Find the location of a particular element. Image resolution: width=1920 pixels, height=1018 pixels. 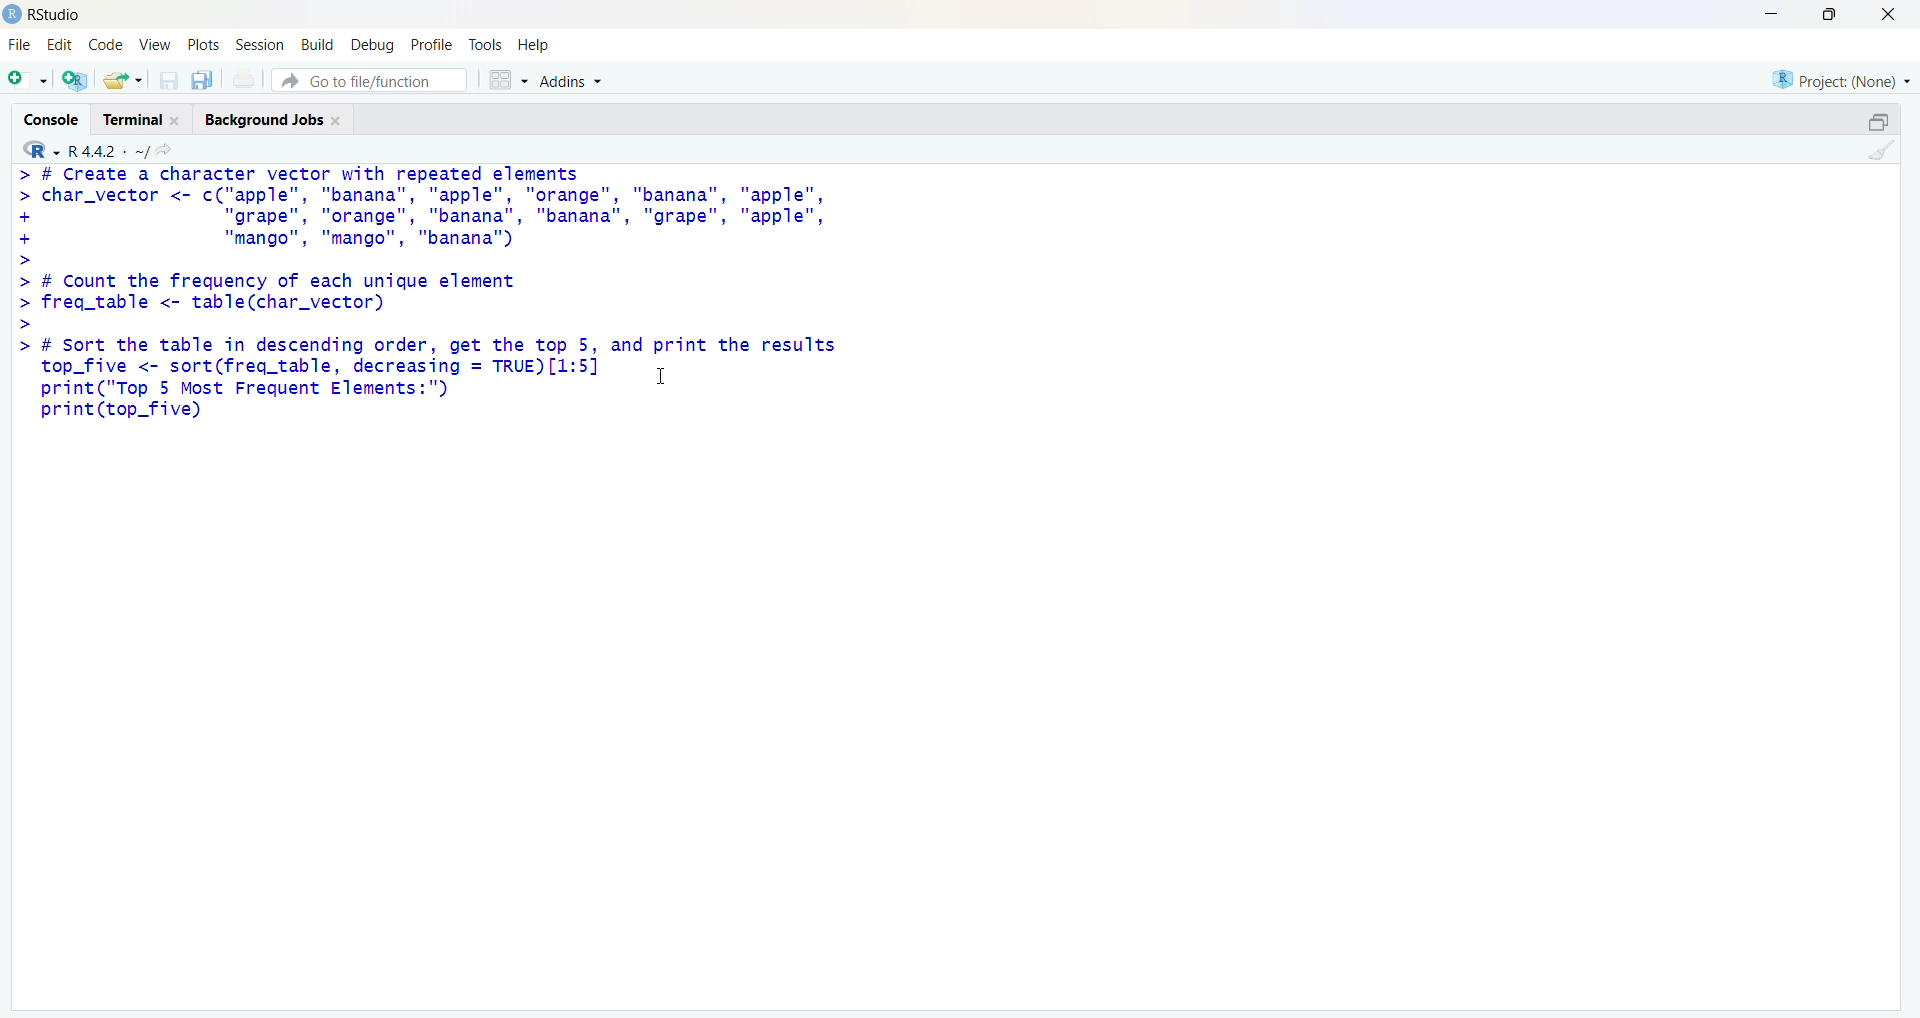

R is located at coordinates (41, 149).